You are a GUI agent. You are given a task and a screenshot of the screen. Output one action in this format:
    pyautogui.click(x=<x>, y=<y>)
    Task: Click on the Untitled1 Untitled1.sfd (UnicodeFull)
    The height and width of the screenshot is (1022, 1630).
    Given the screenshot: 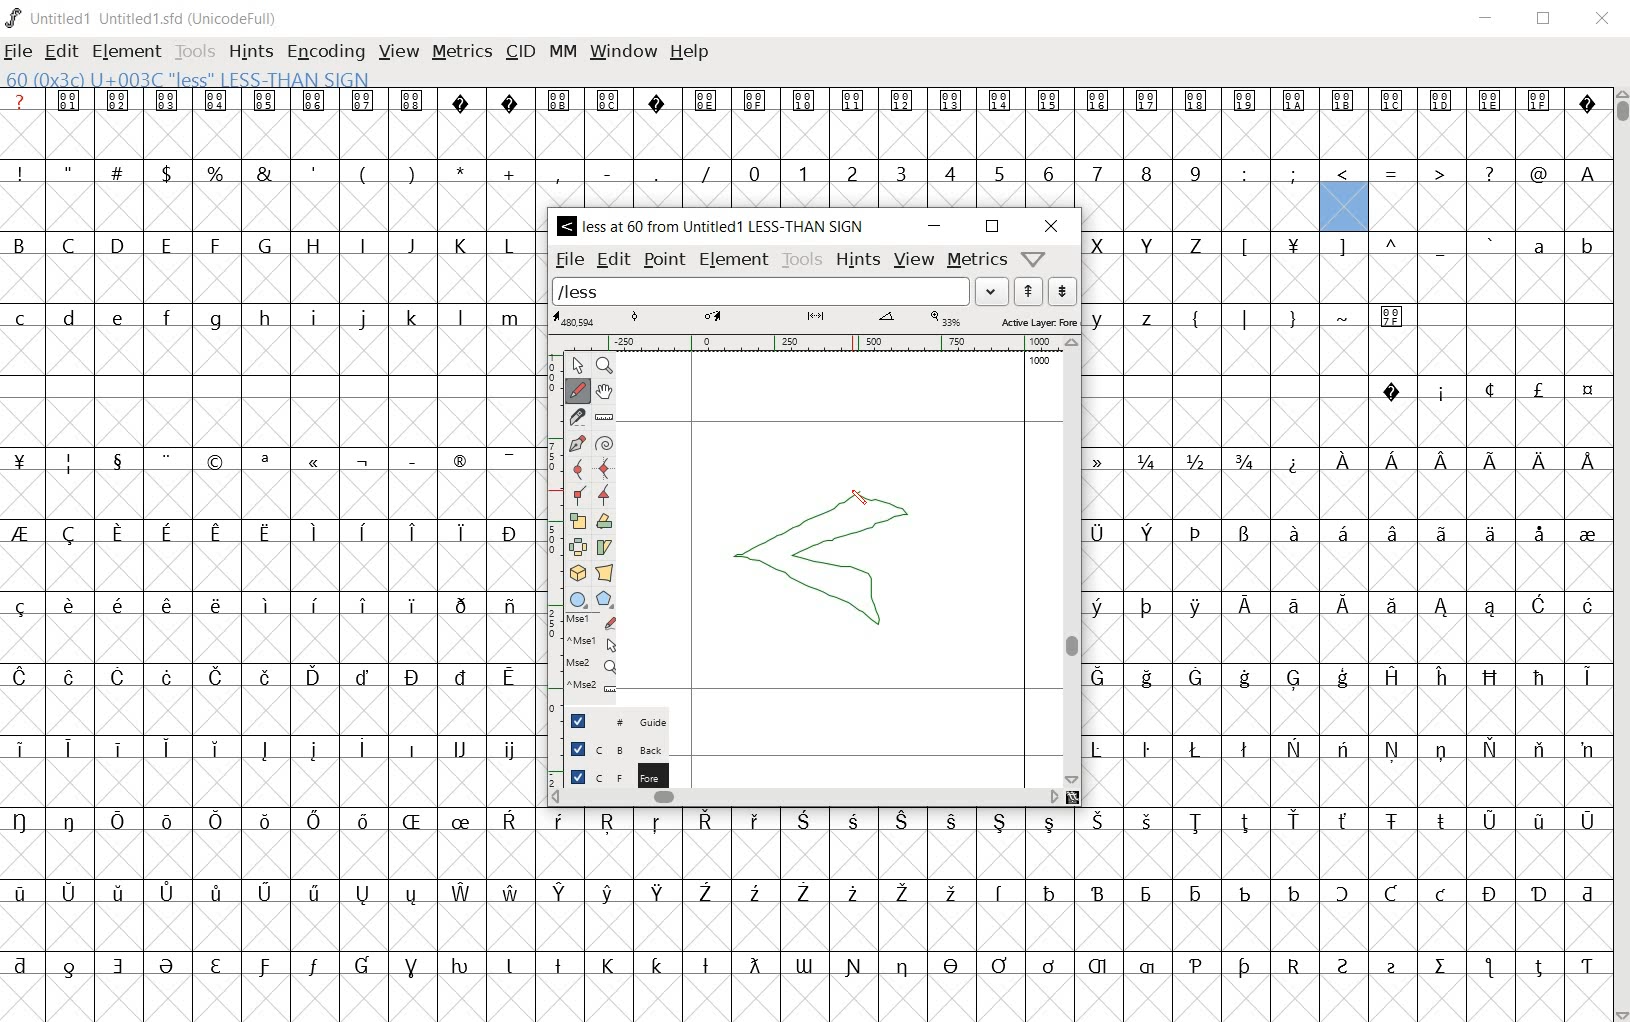 What is the action you would take?
    pyautogui.click(x=146, y=18)
    